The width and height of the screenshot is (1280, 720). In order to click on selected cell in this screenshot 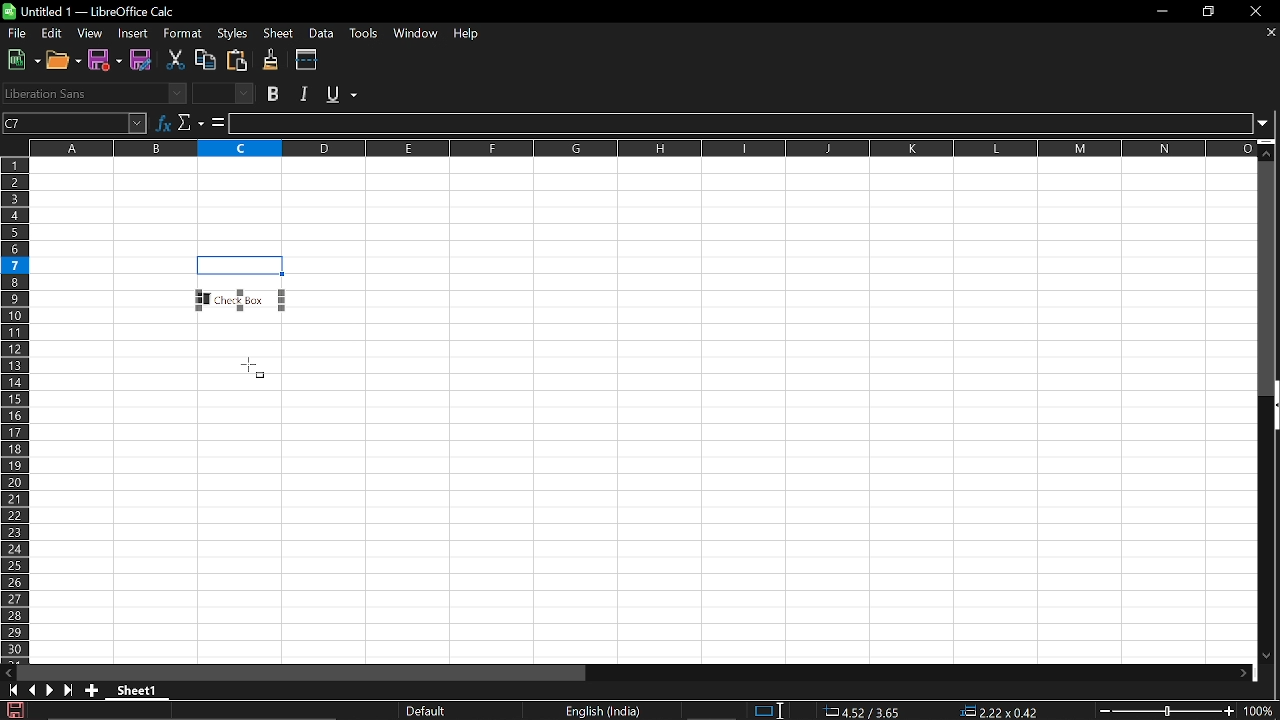, I will do `click(241, 266)`.